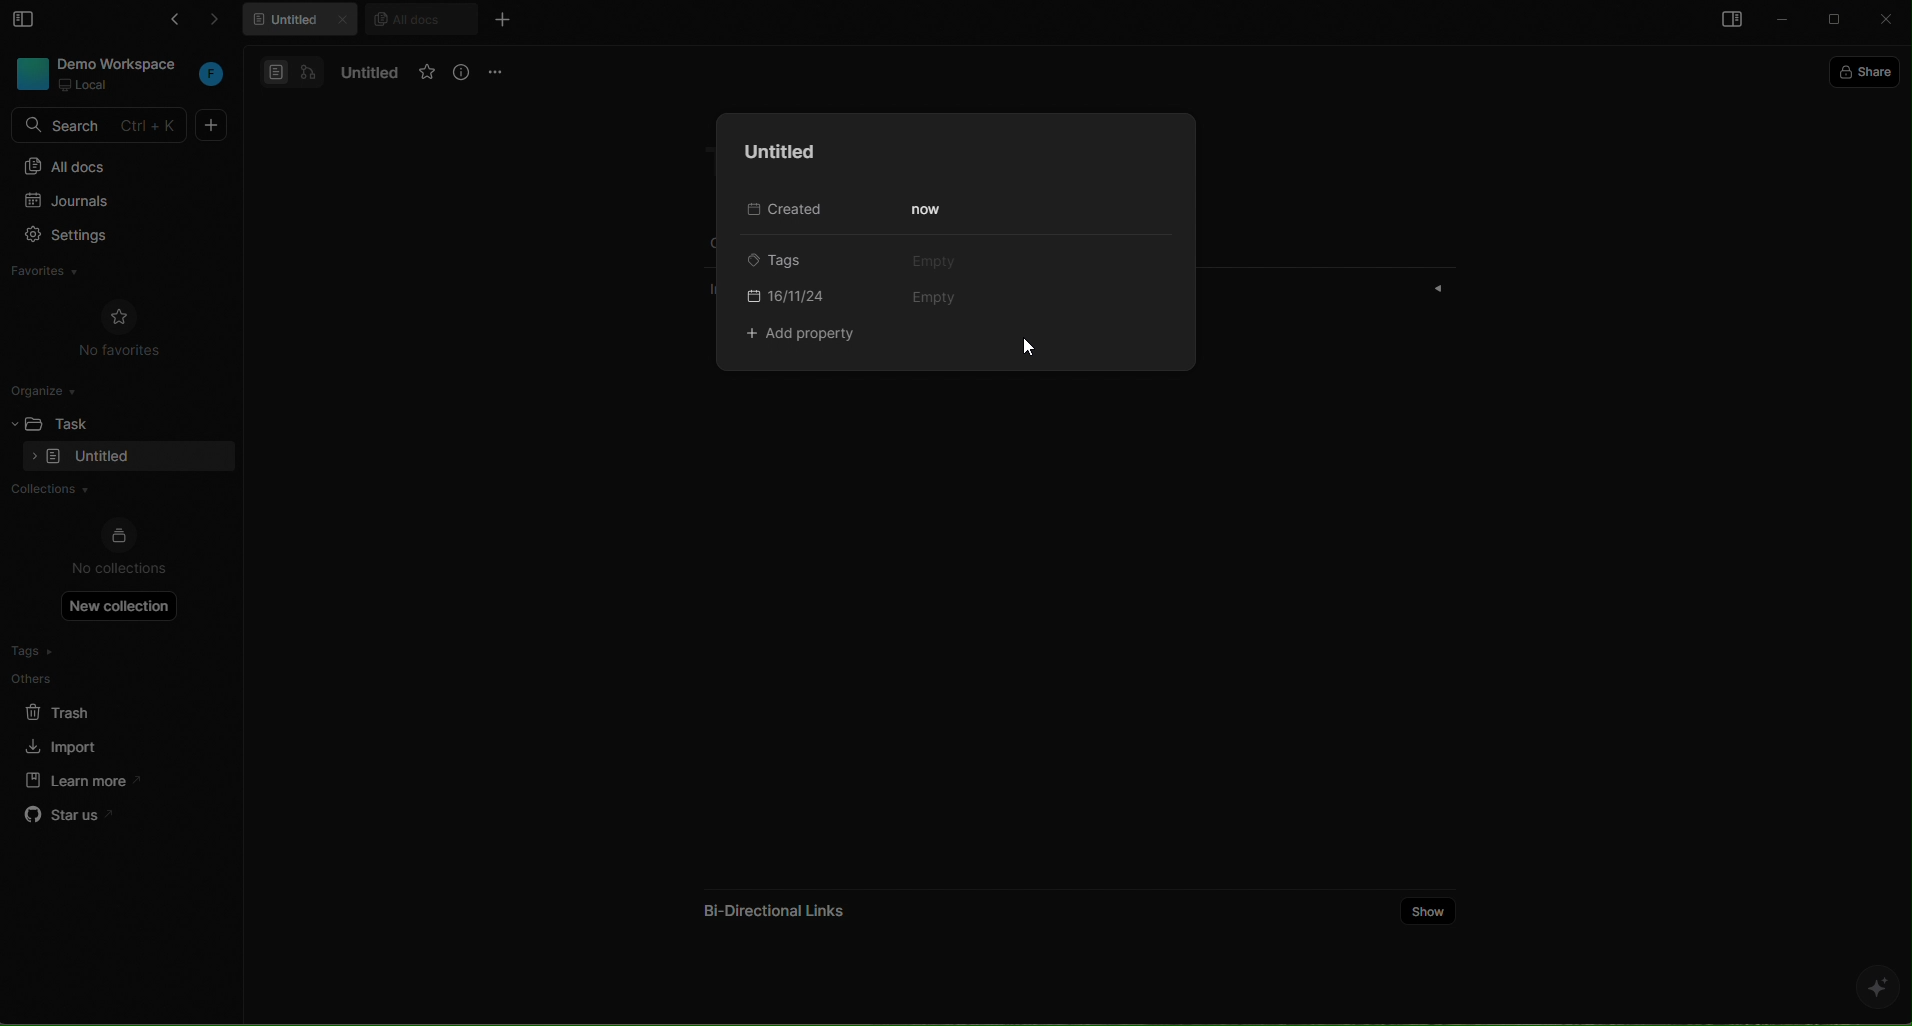  What do you see at coordinates (73, 651) in the screenshot?
I see `tags` at bounding box center [73, 651].